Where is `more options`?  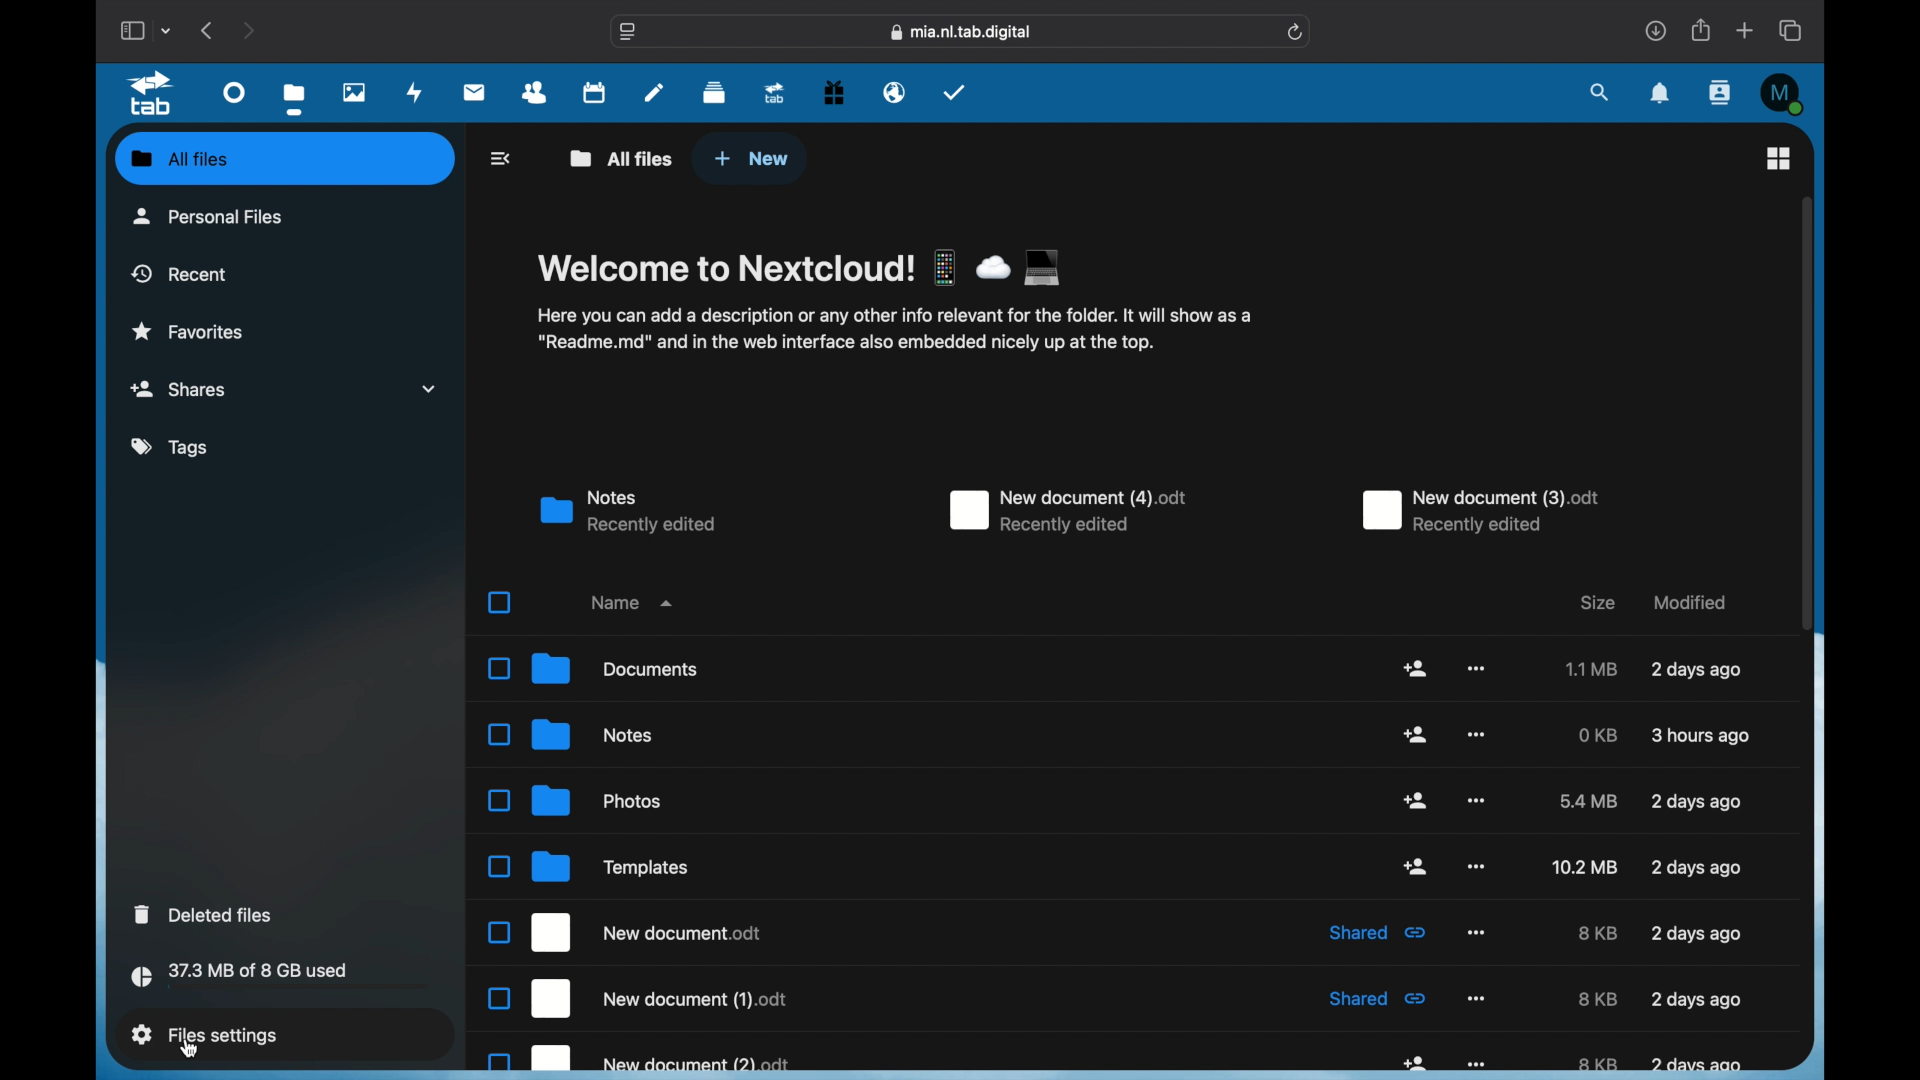 more options is located at coordinates (1475, 867).